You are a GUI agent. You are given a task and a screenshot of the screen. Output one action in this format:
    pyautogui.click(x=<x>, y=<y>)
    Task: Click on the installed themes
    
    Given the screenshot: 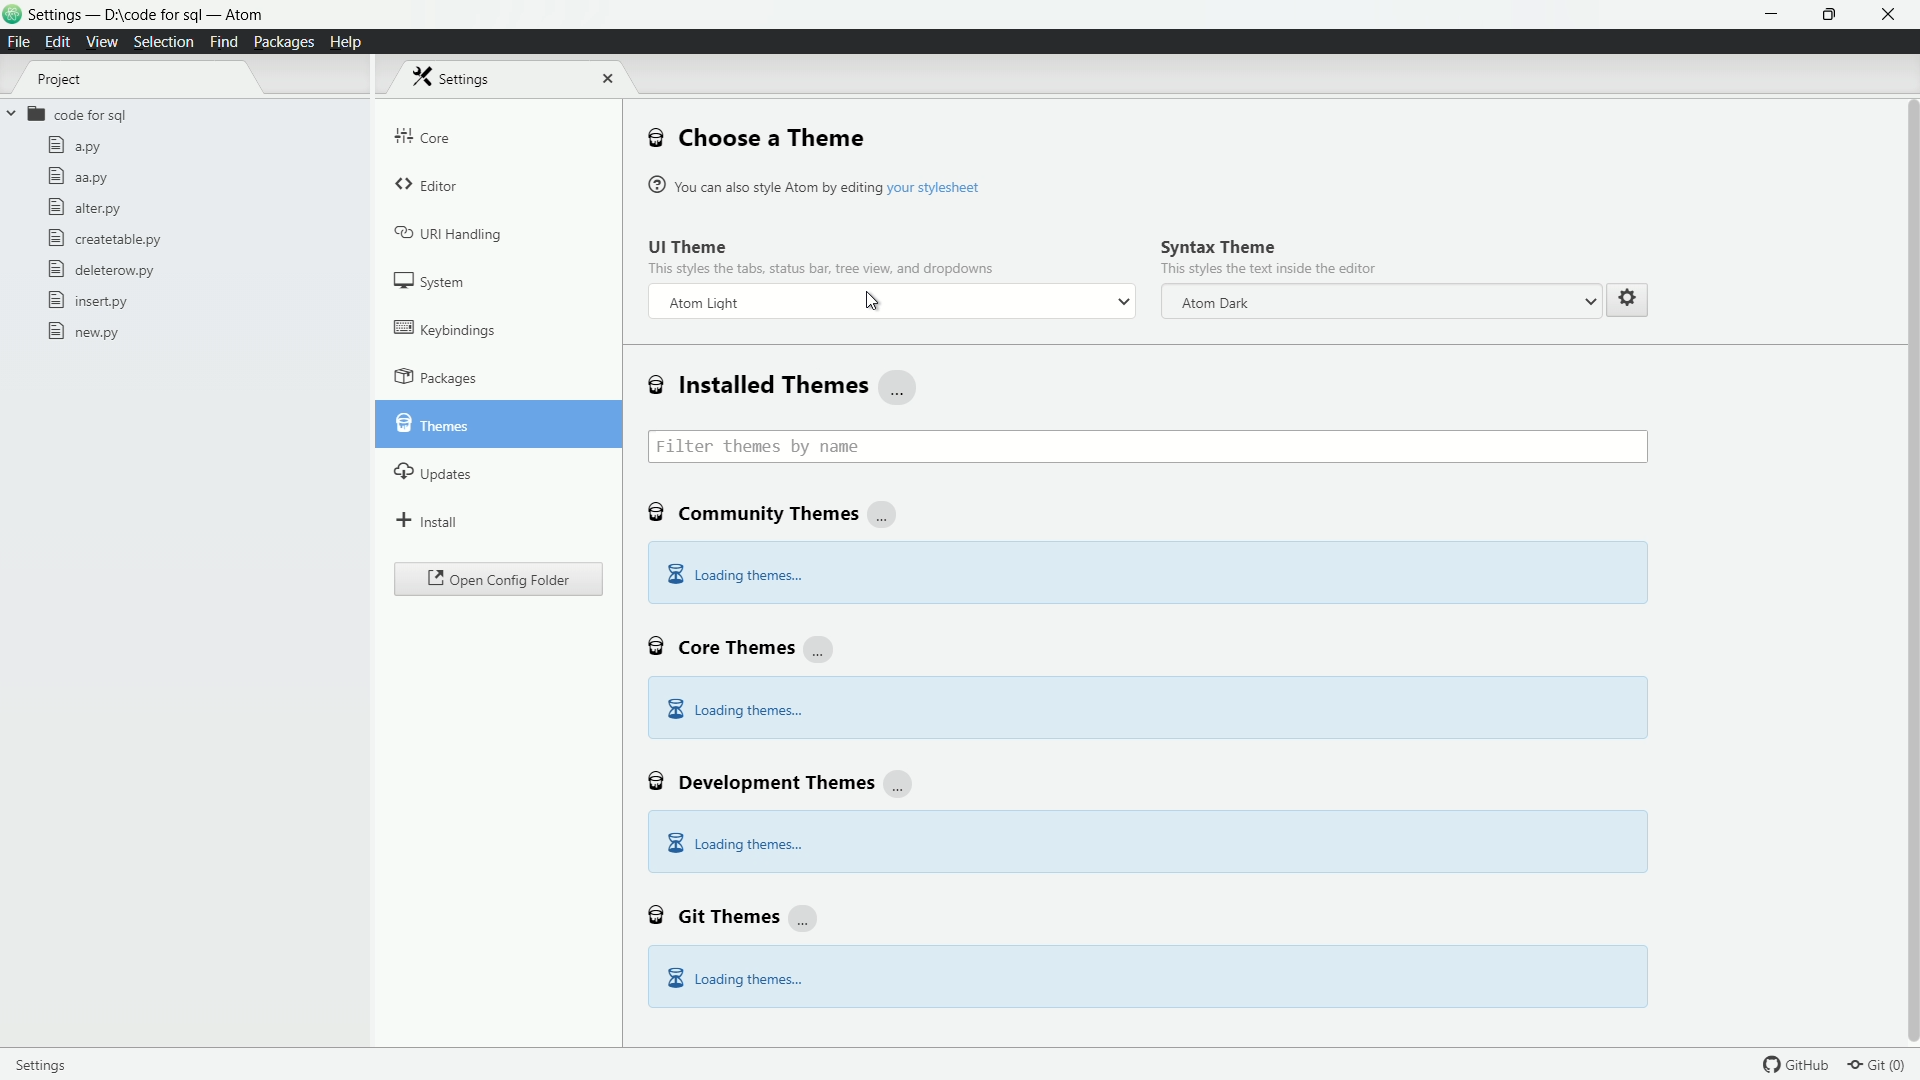 What is the action you would take?
    pyautogui.click(x=783, y=386)
    